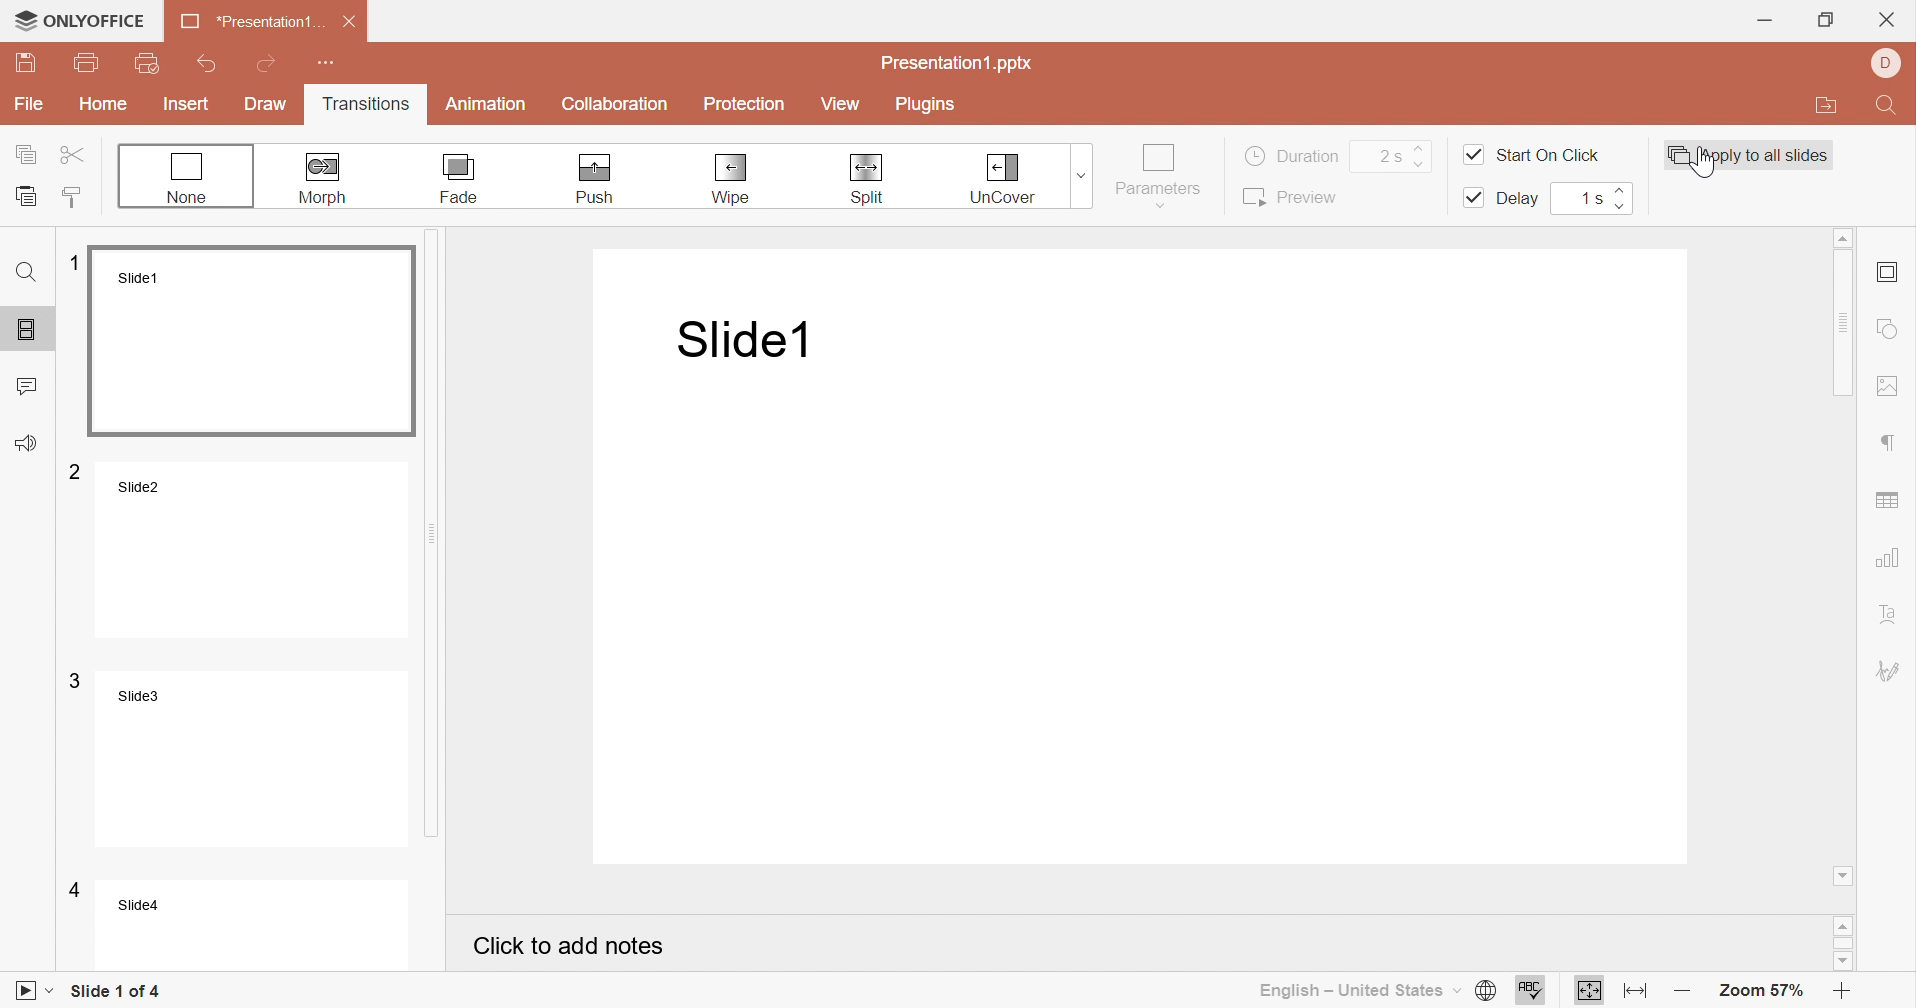  What do you see at coordinates (461, 179) in the screenshot?
I see `Fade` at bounding box center [461, 179].